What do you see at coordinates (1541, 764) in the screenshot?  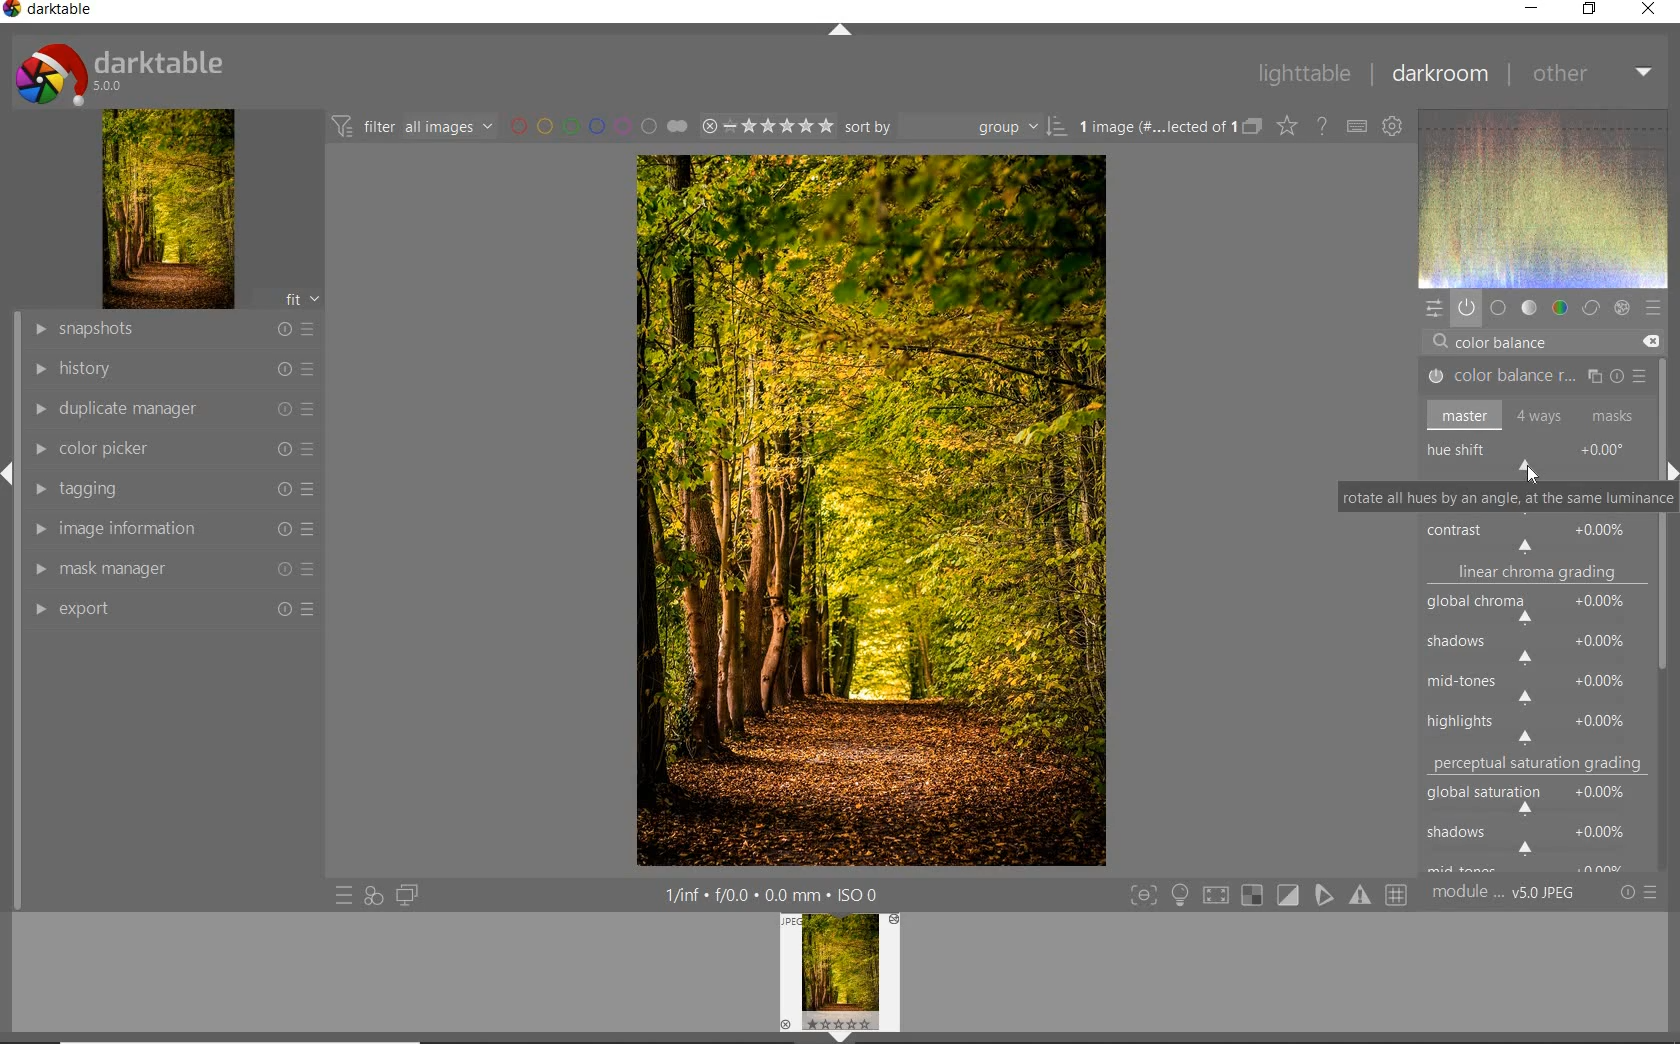 I see `perceptual saturation grading` at bounding box center [1541, 764].